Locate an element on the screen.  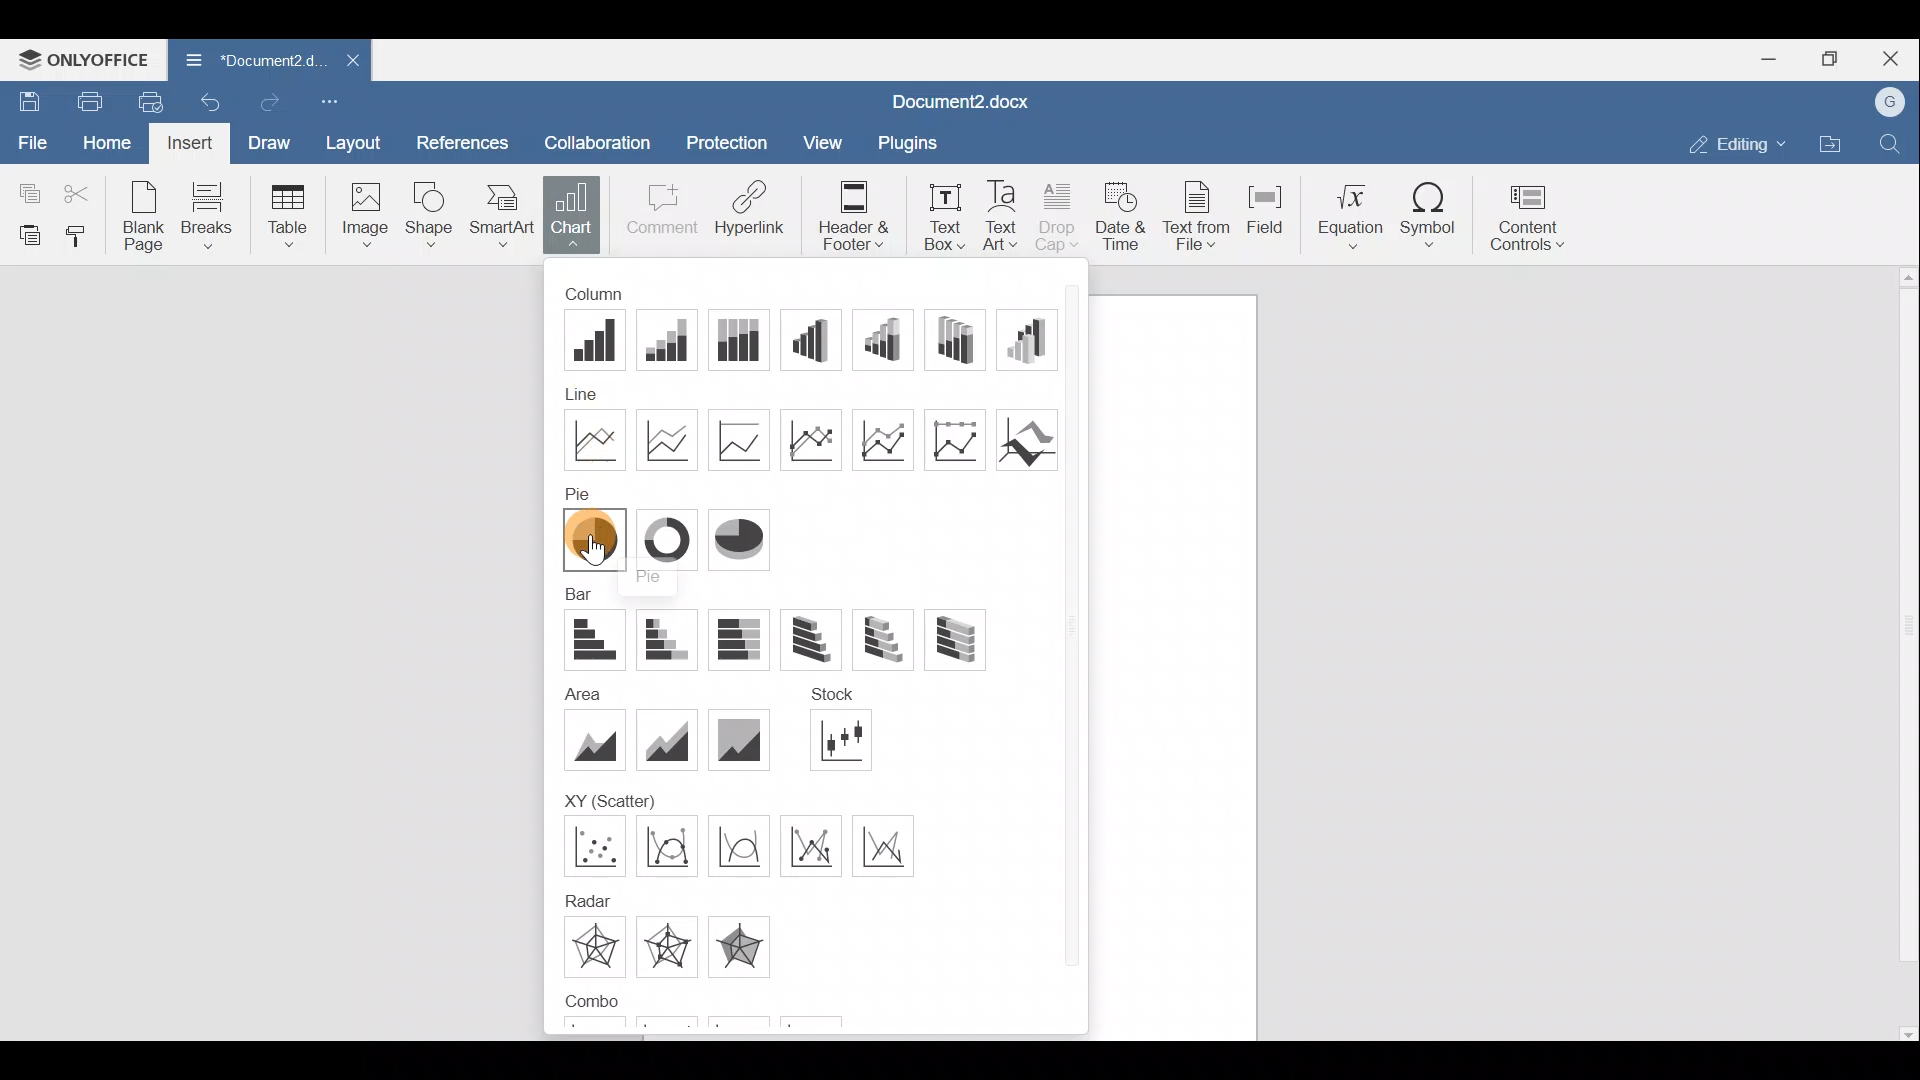
Column is located at coordinates (601, 294).